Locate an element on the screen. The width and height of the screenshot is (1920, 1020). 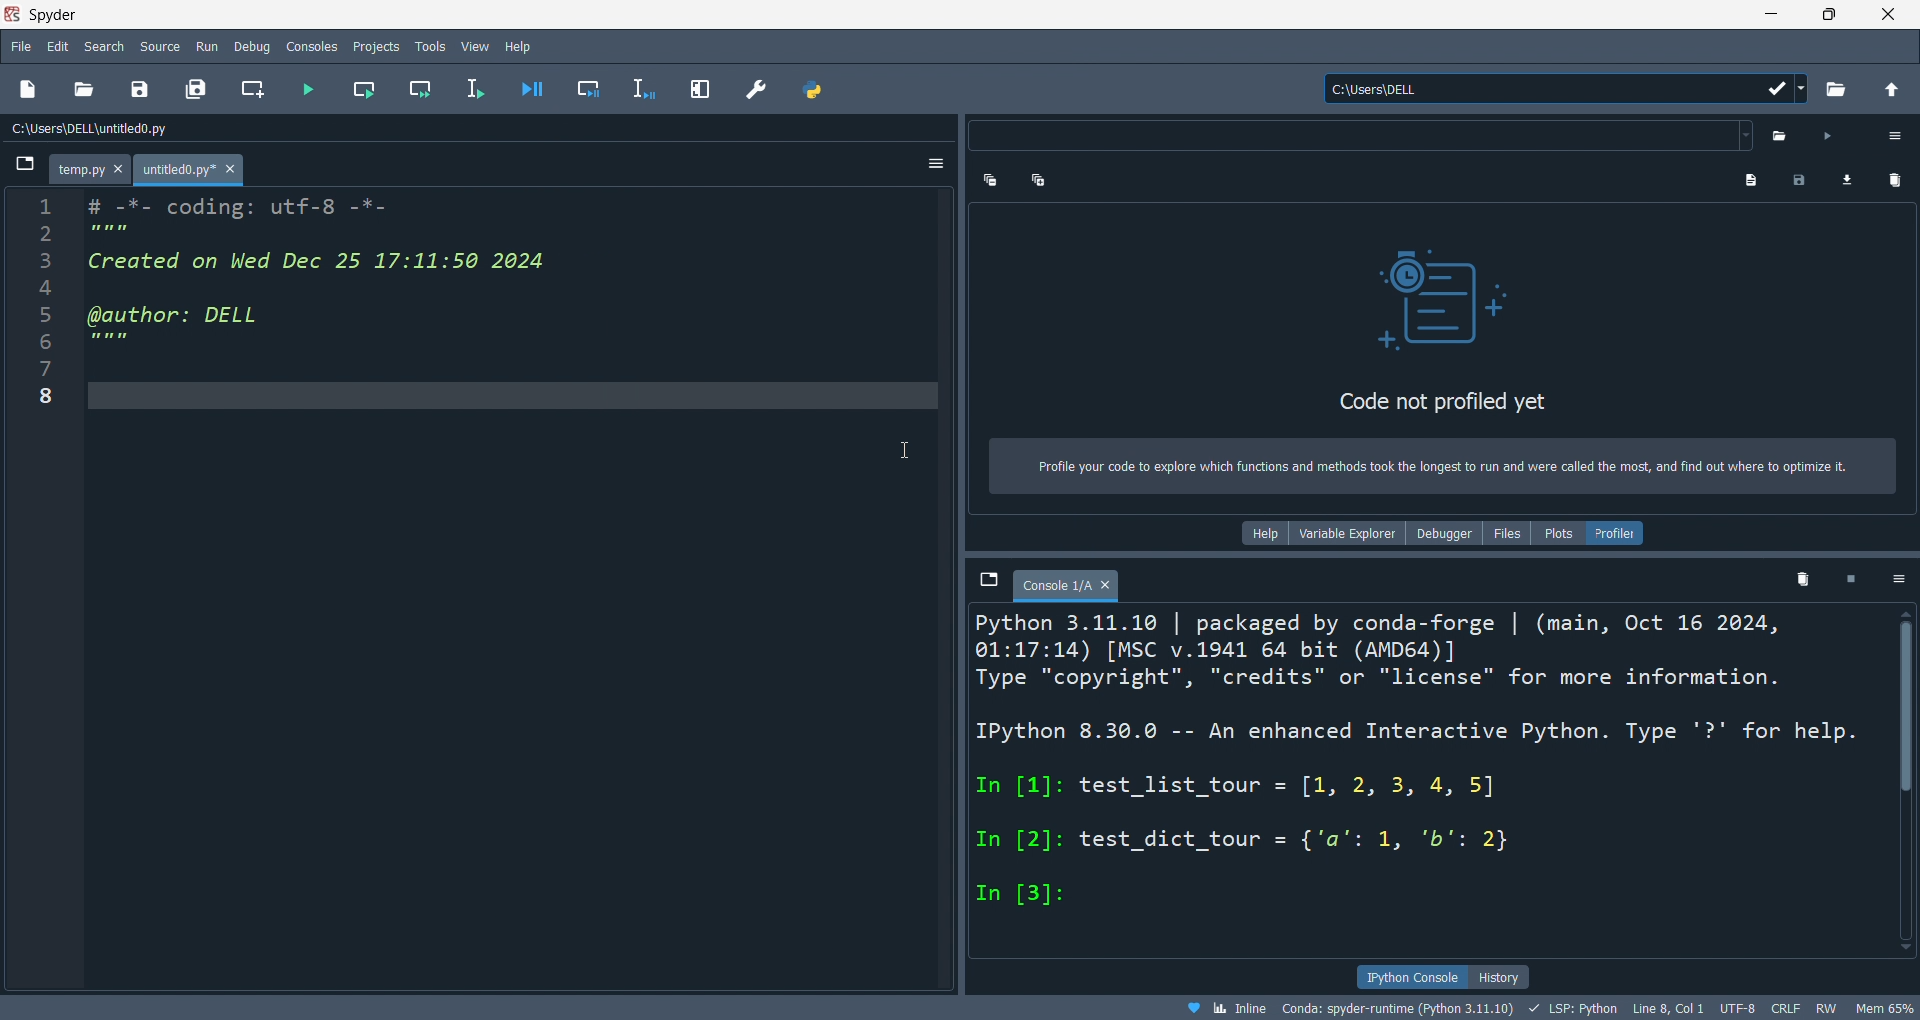
expand pane is located at coordinates (702, 87).